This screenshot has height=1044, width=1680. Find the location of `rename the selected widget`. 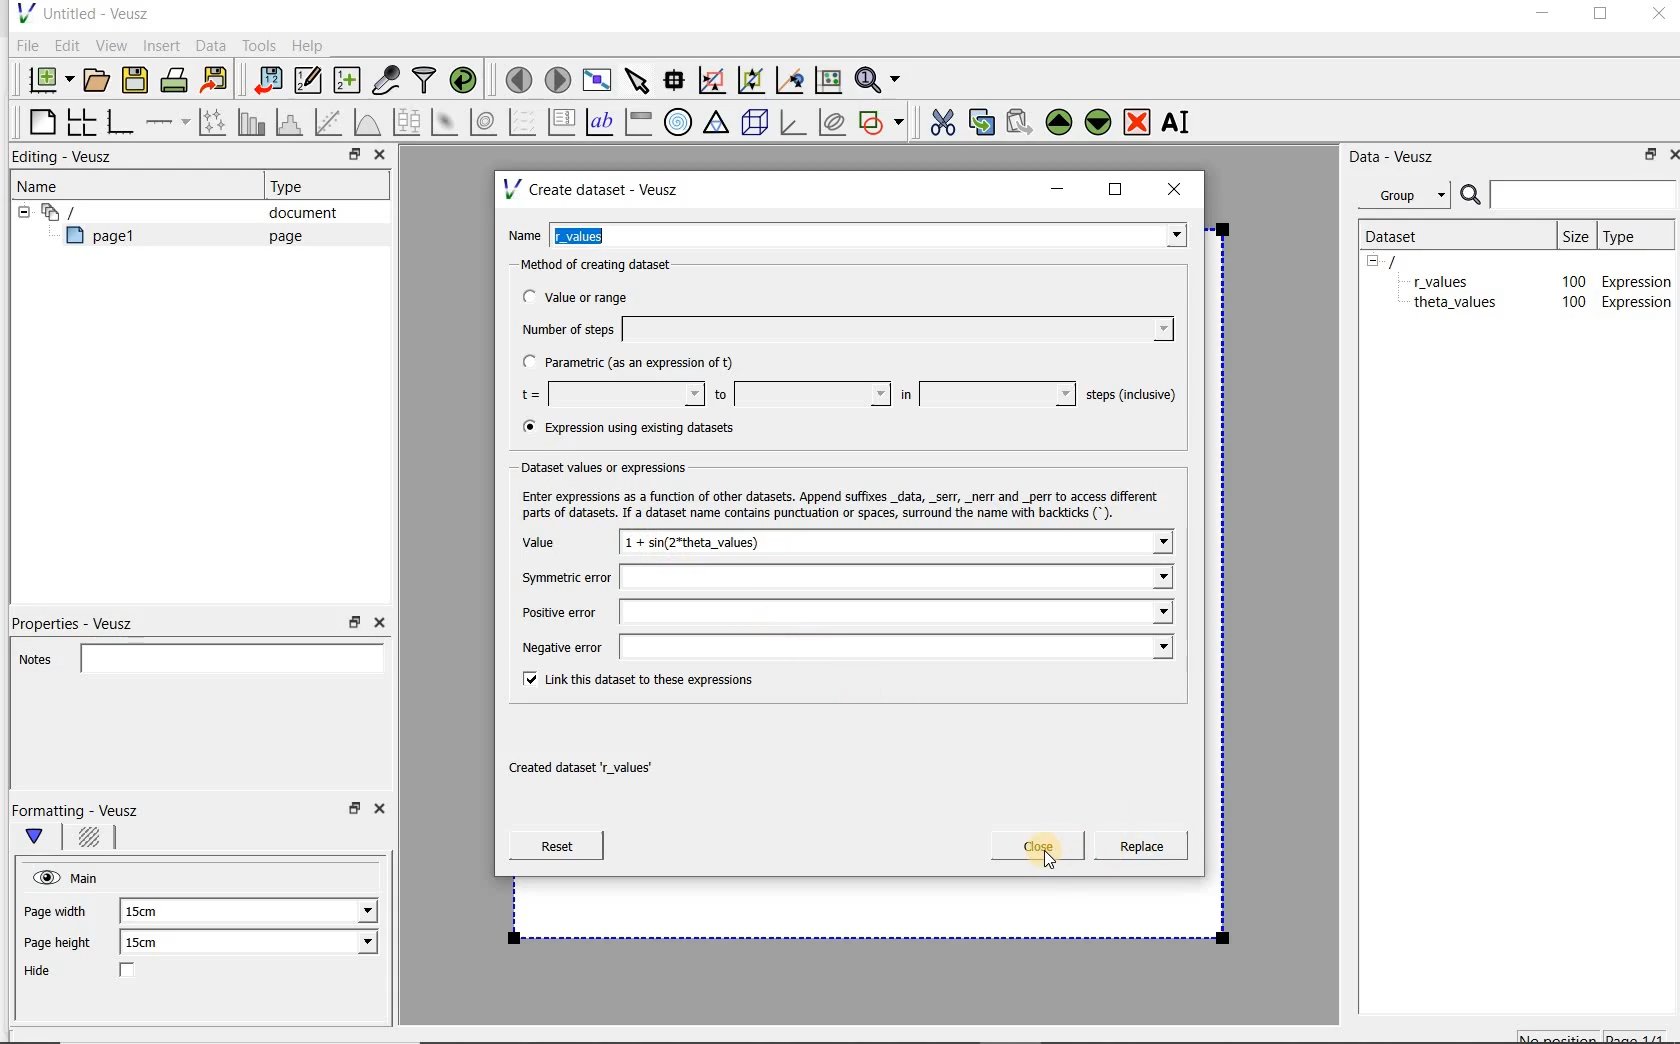

rename the selected widget is located at coordinates (1180, 122).